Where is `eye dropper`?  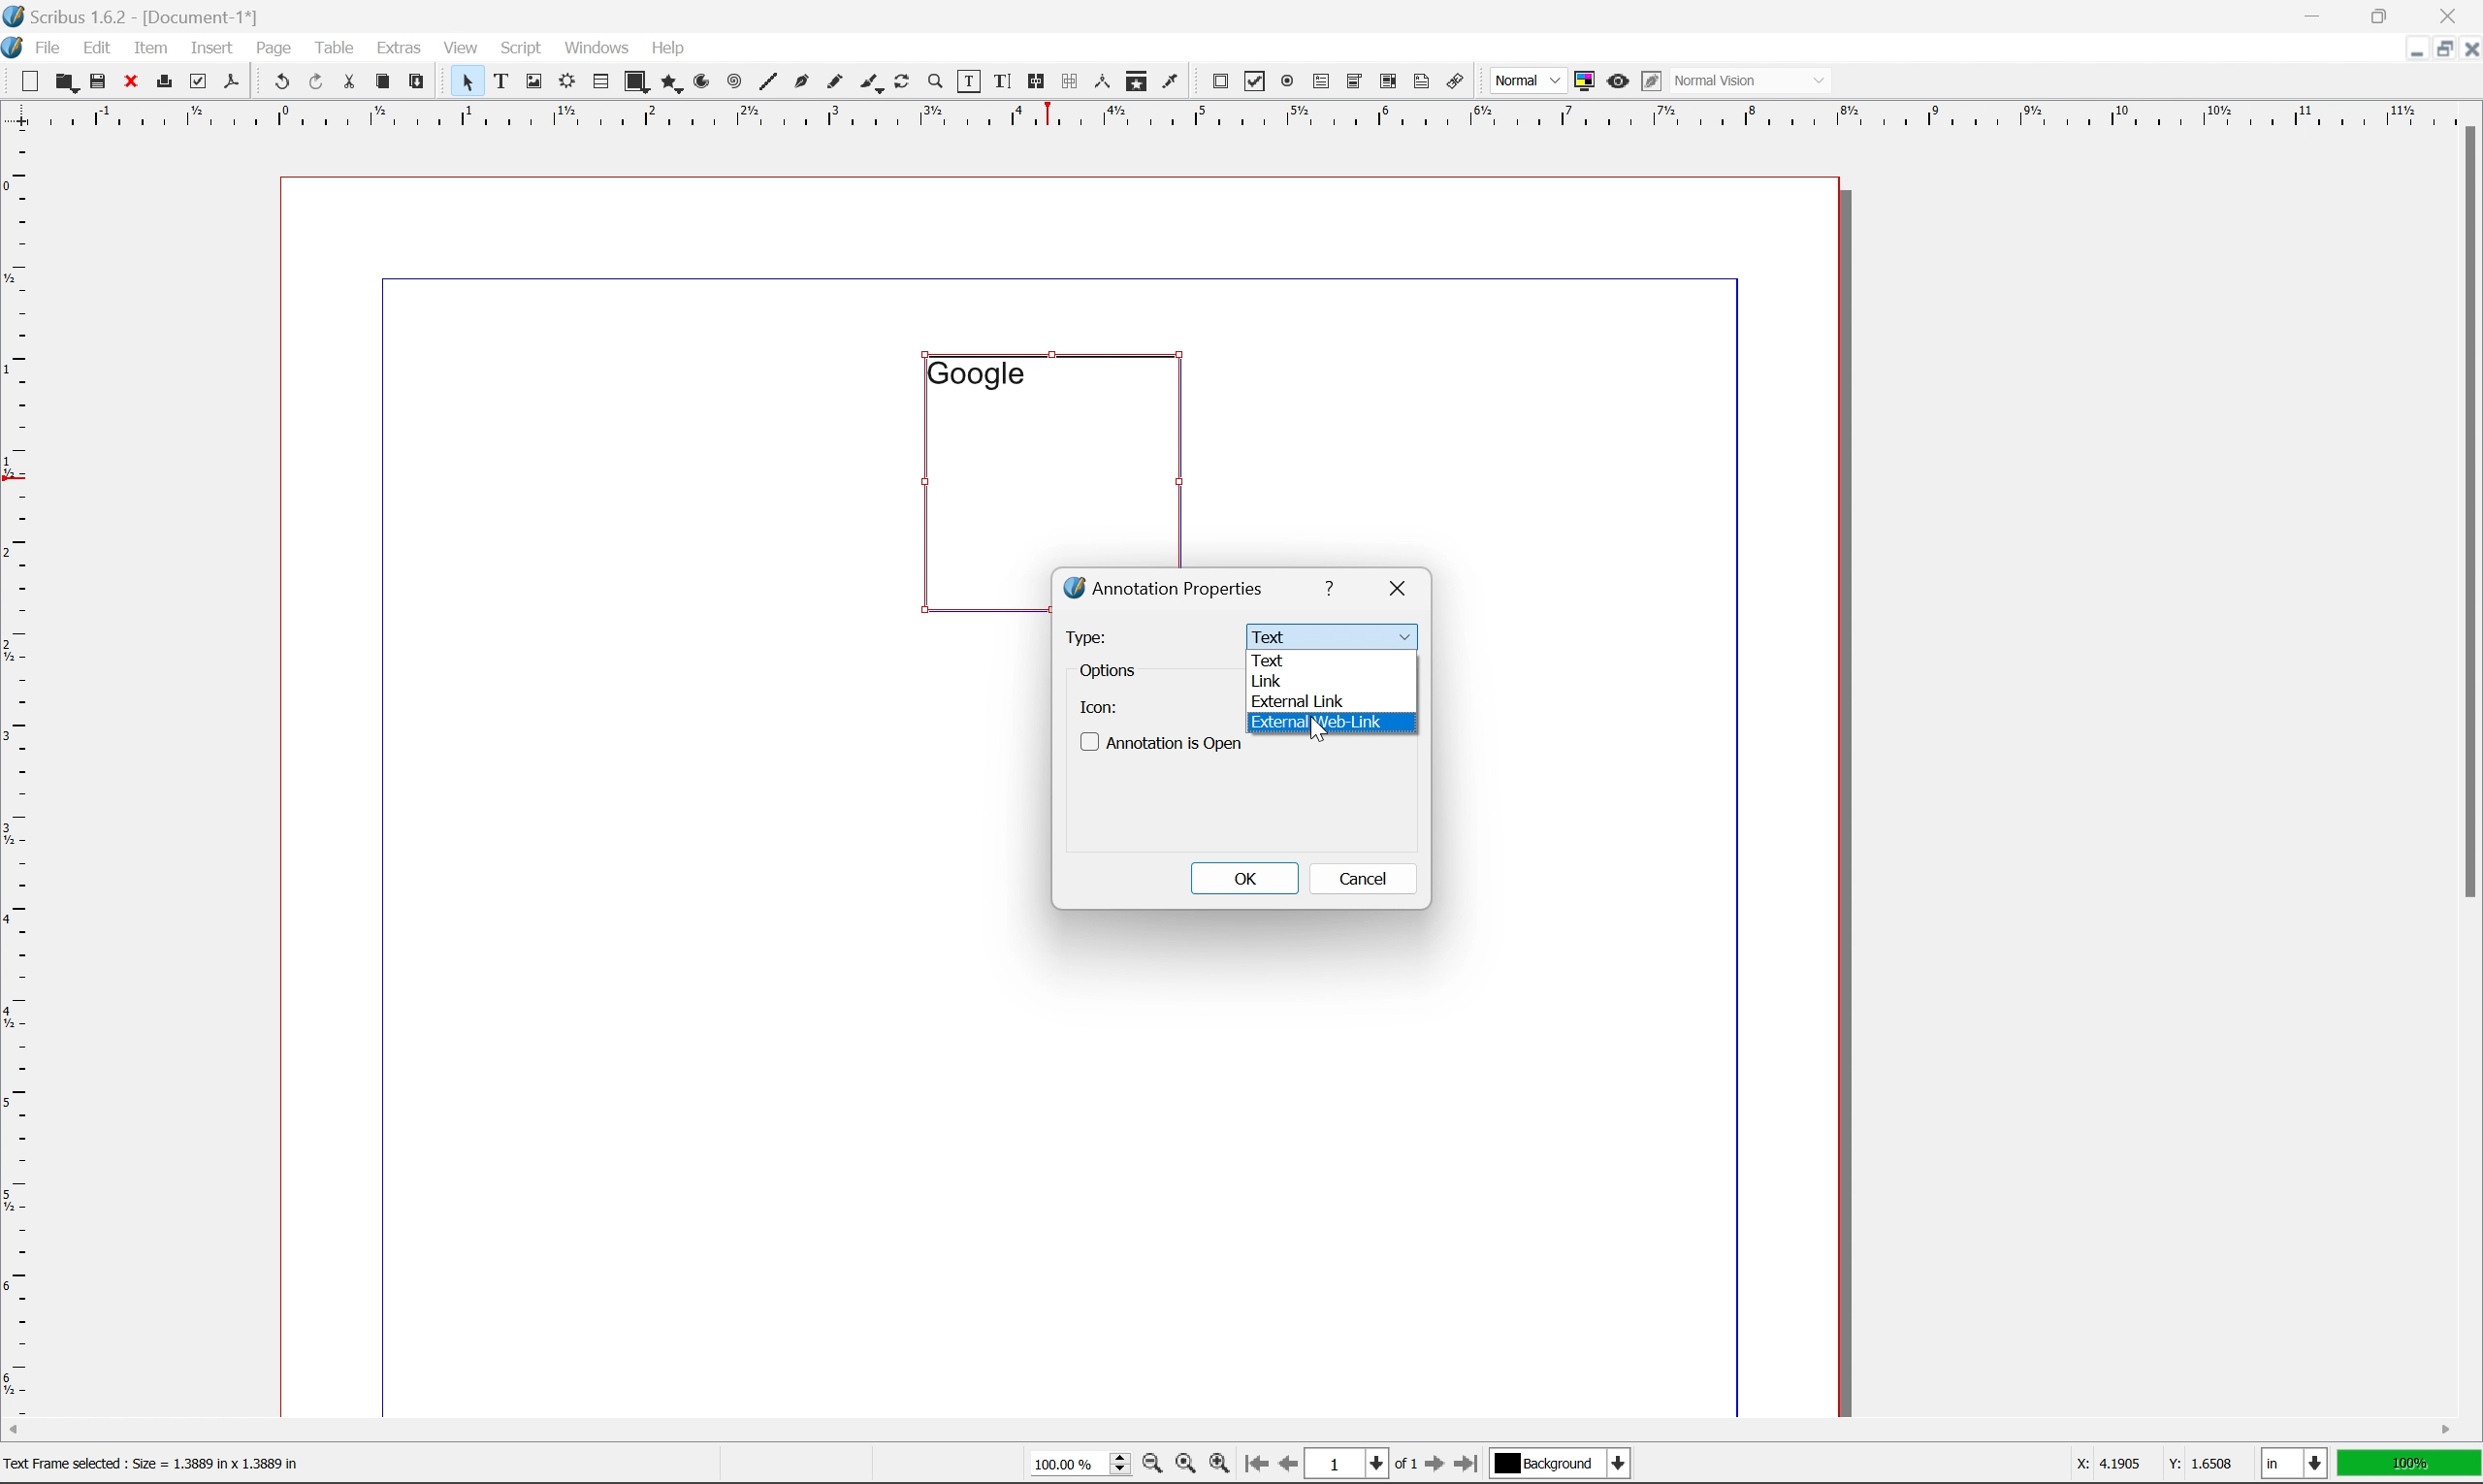
eye dropper is located at coordinates (1171, 80).